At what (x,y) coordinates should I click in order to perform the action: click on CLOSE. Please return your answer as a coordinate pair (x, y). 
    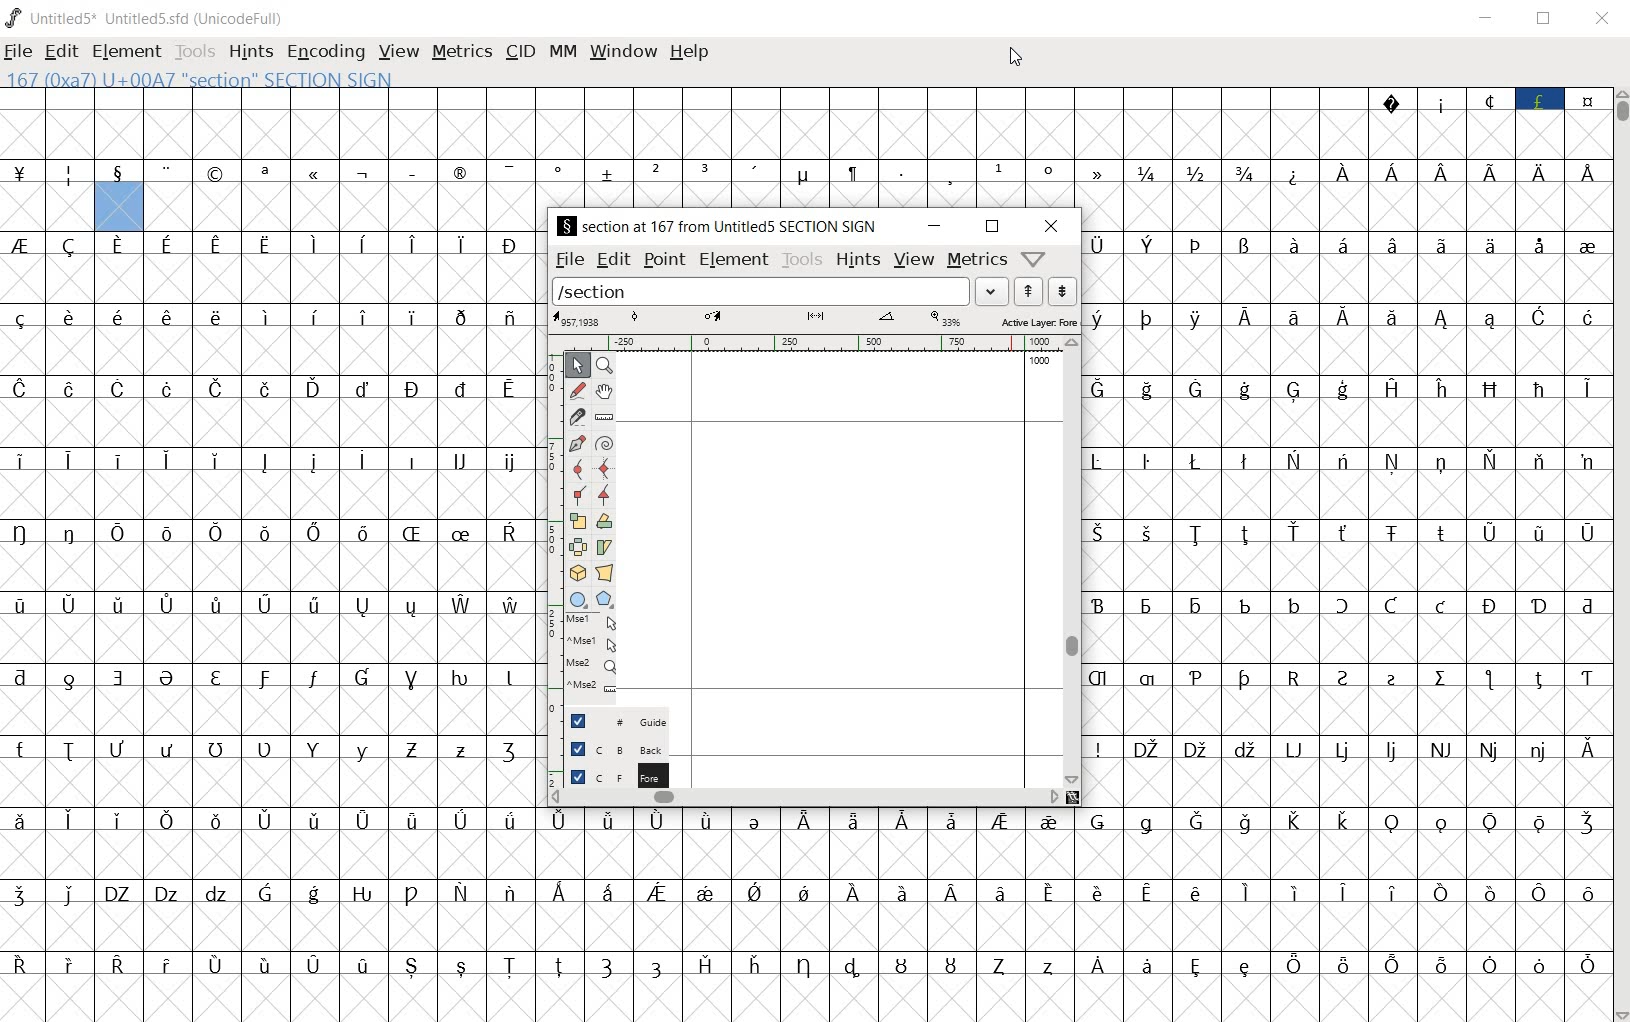
    Looking at the image, I should click on (1602, 21).